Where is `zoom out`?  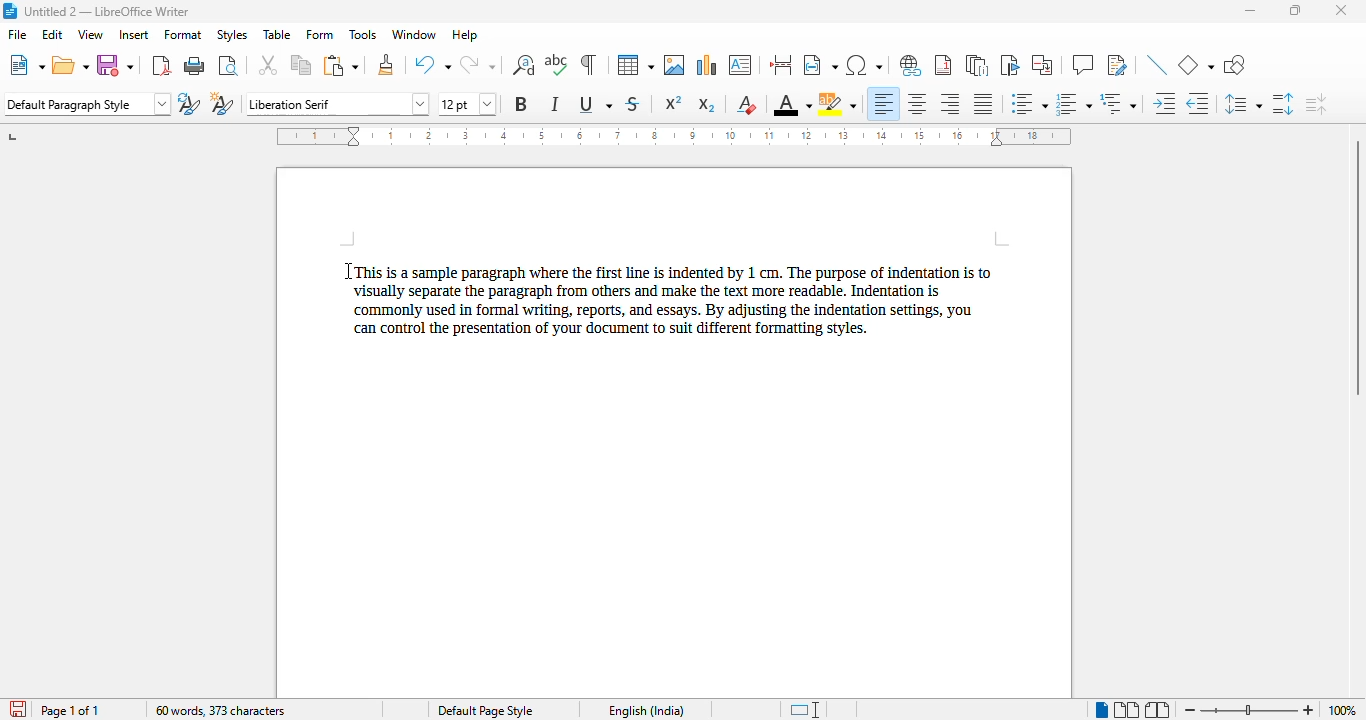
zoom out is located at coordinates (1192, 710).